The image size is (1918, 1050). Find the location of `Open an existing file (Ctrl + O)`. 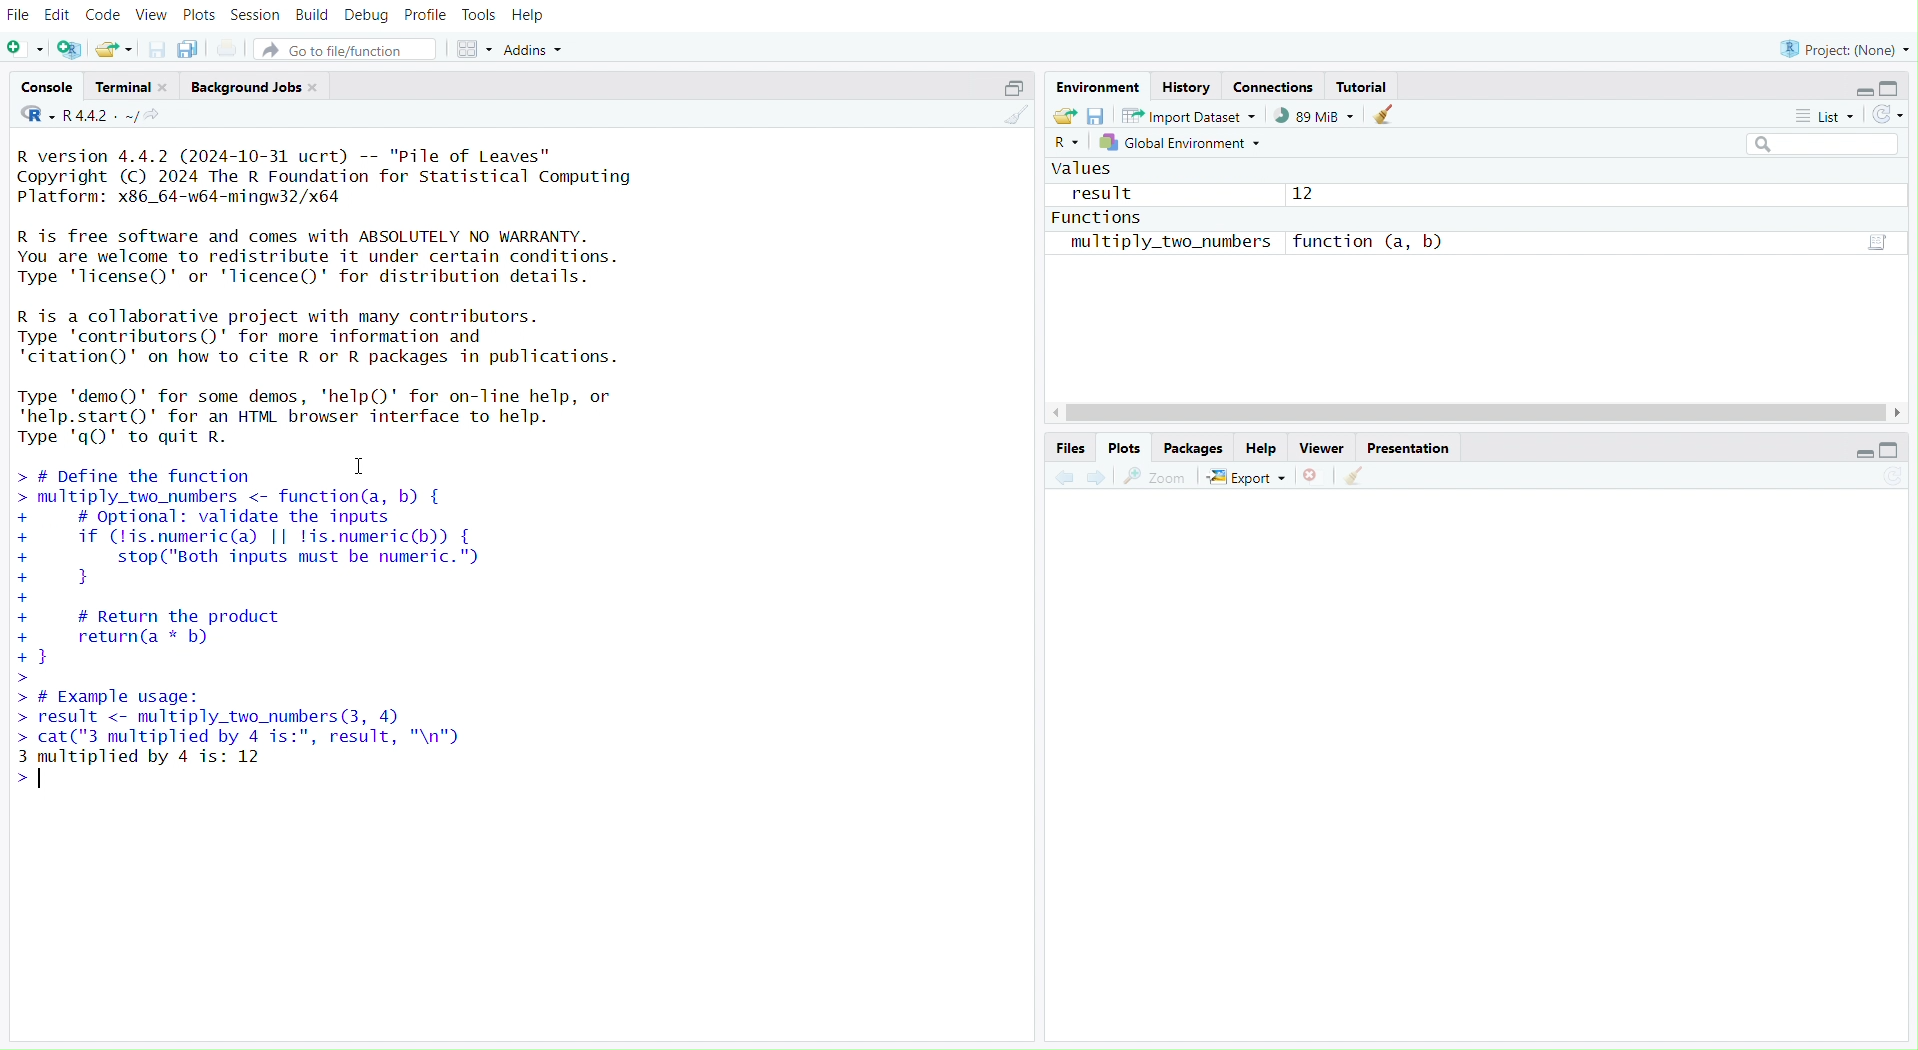

Open an existing file (Ctrl + O) is located at coordinates (113, 49).